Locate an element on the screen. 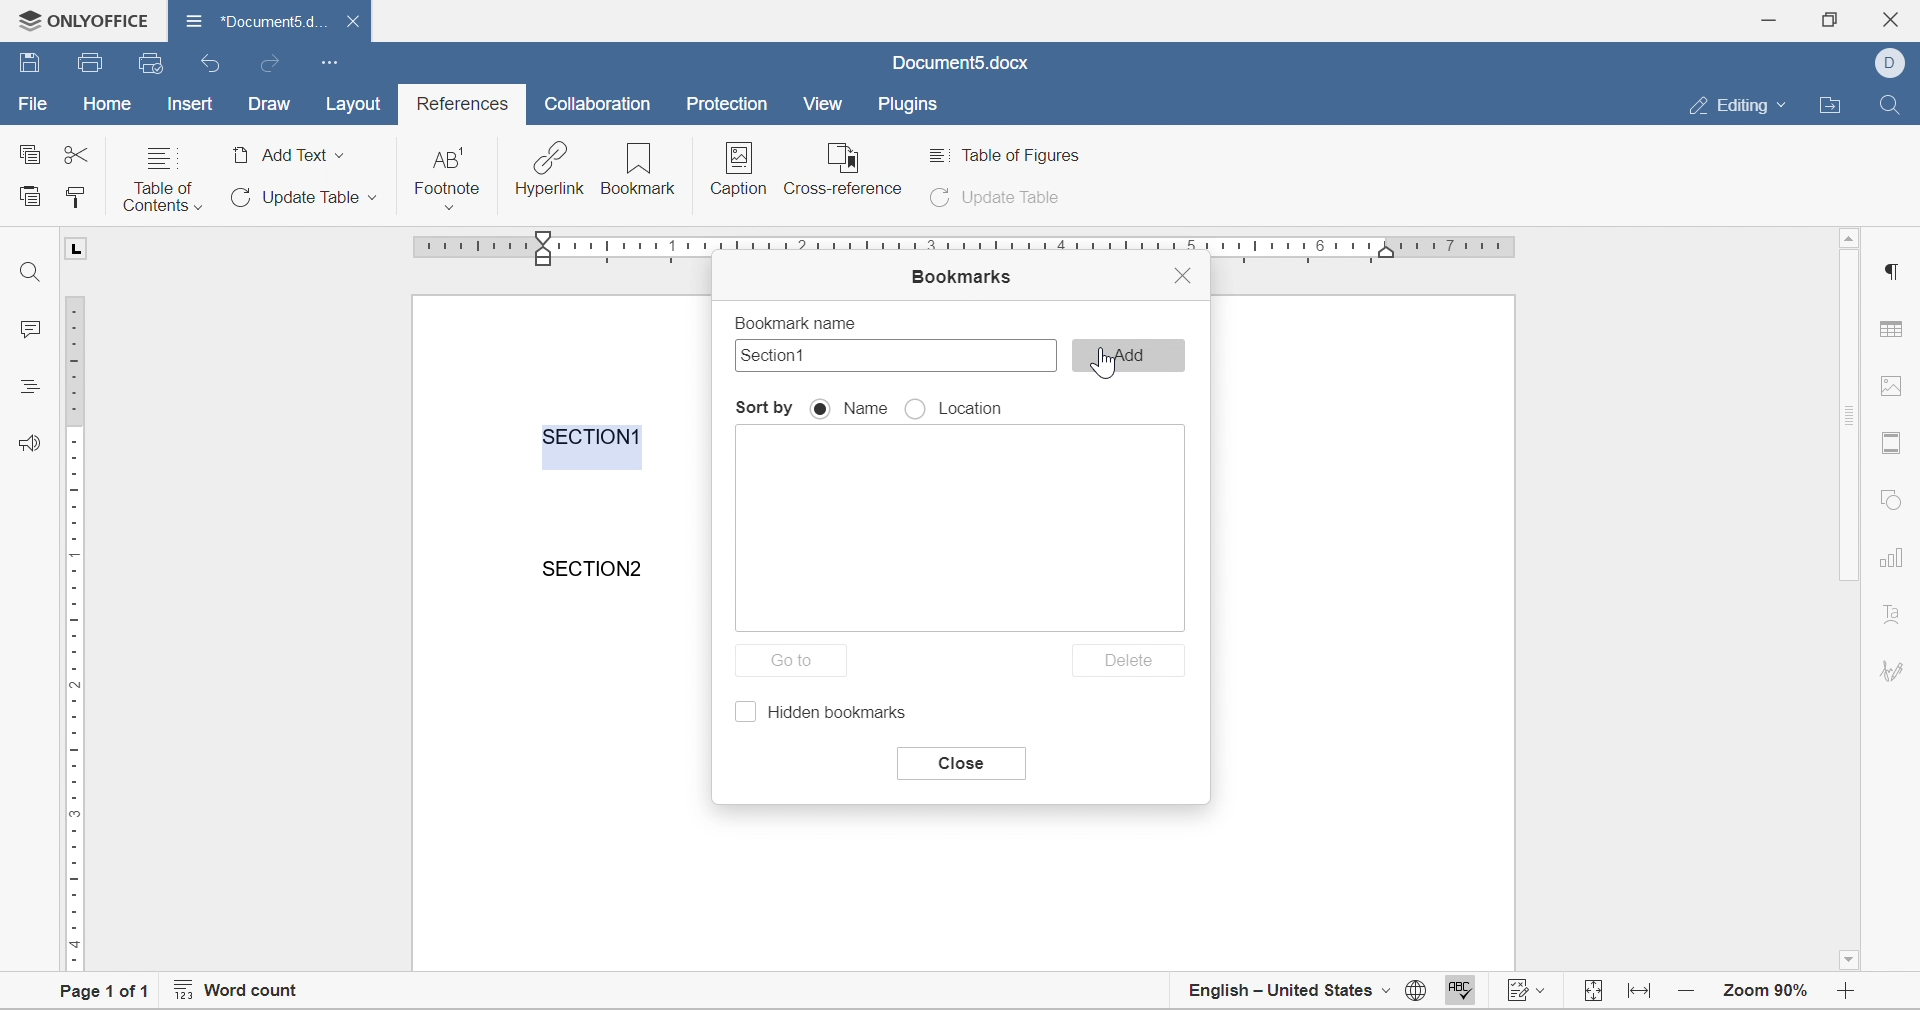 This screenshot has width=1920, height=1010. shape settings is located at coordinates (1890, 499).